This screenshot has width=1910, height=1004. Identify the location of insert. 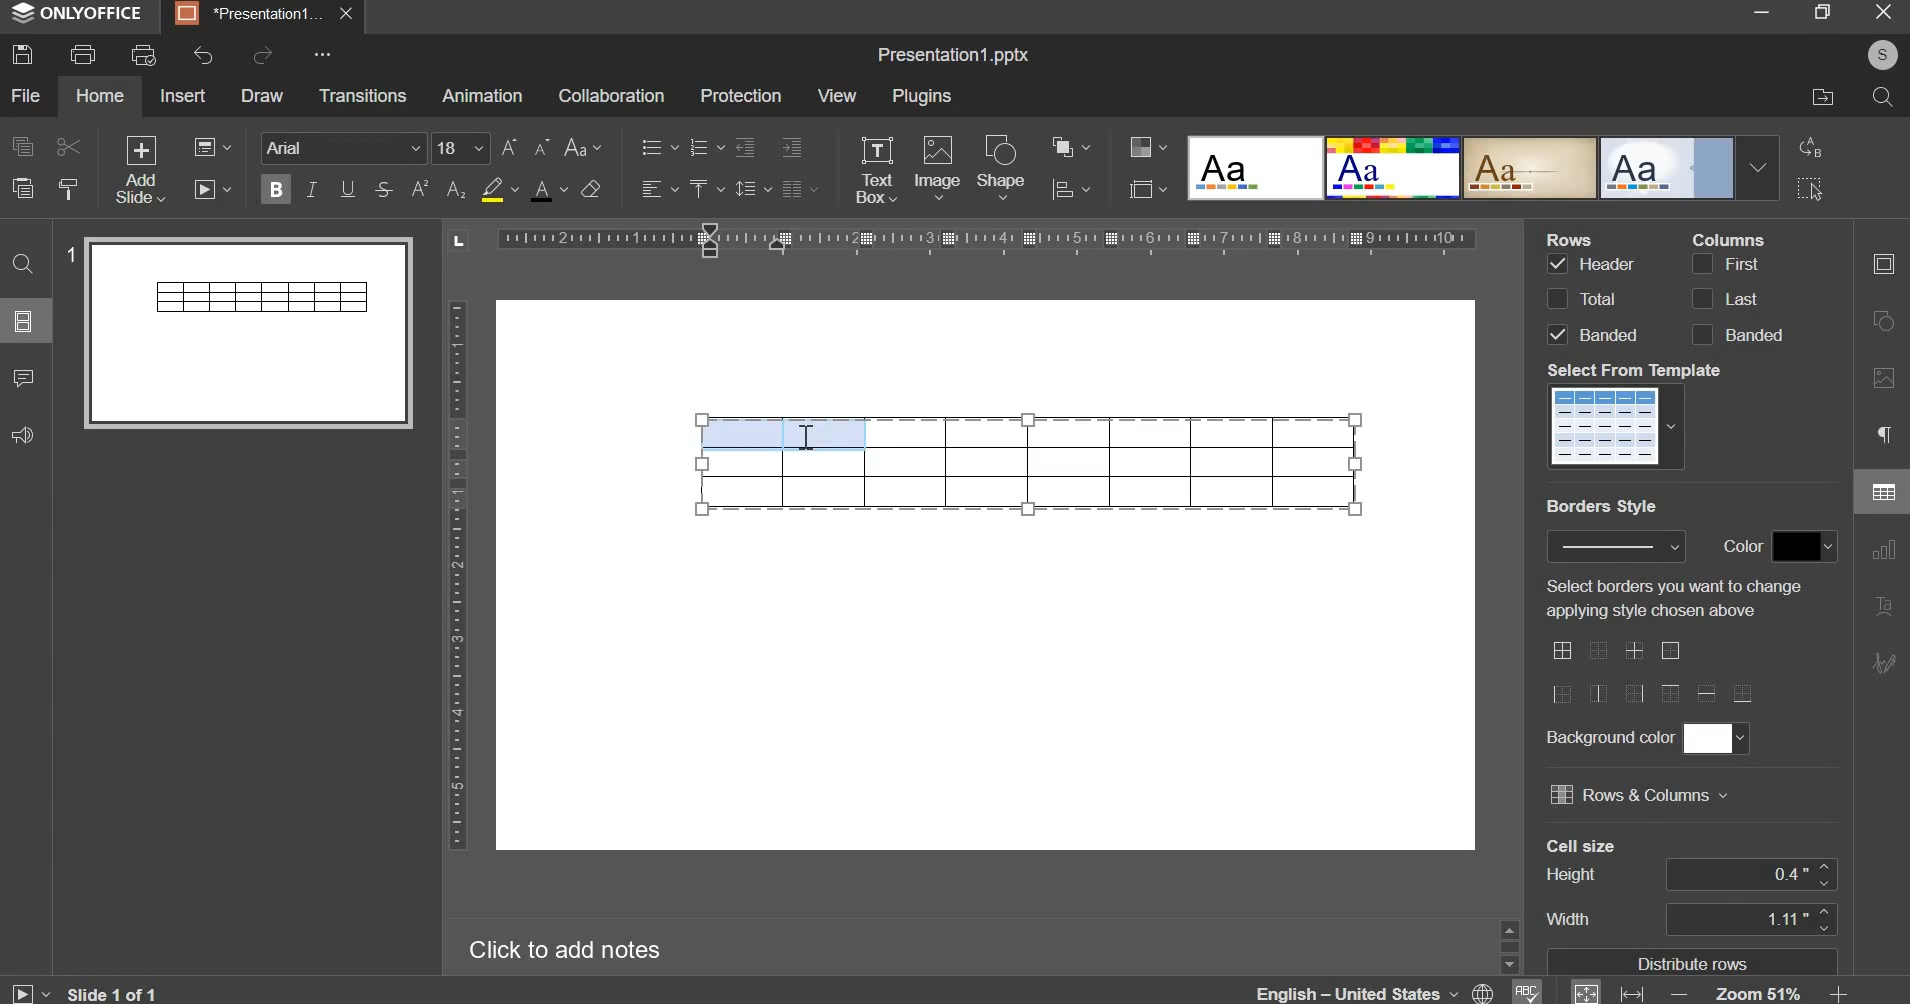
(183, 94).